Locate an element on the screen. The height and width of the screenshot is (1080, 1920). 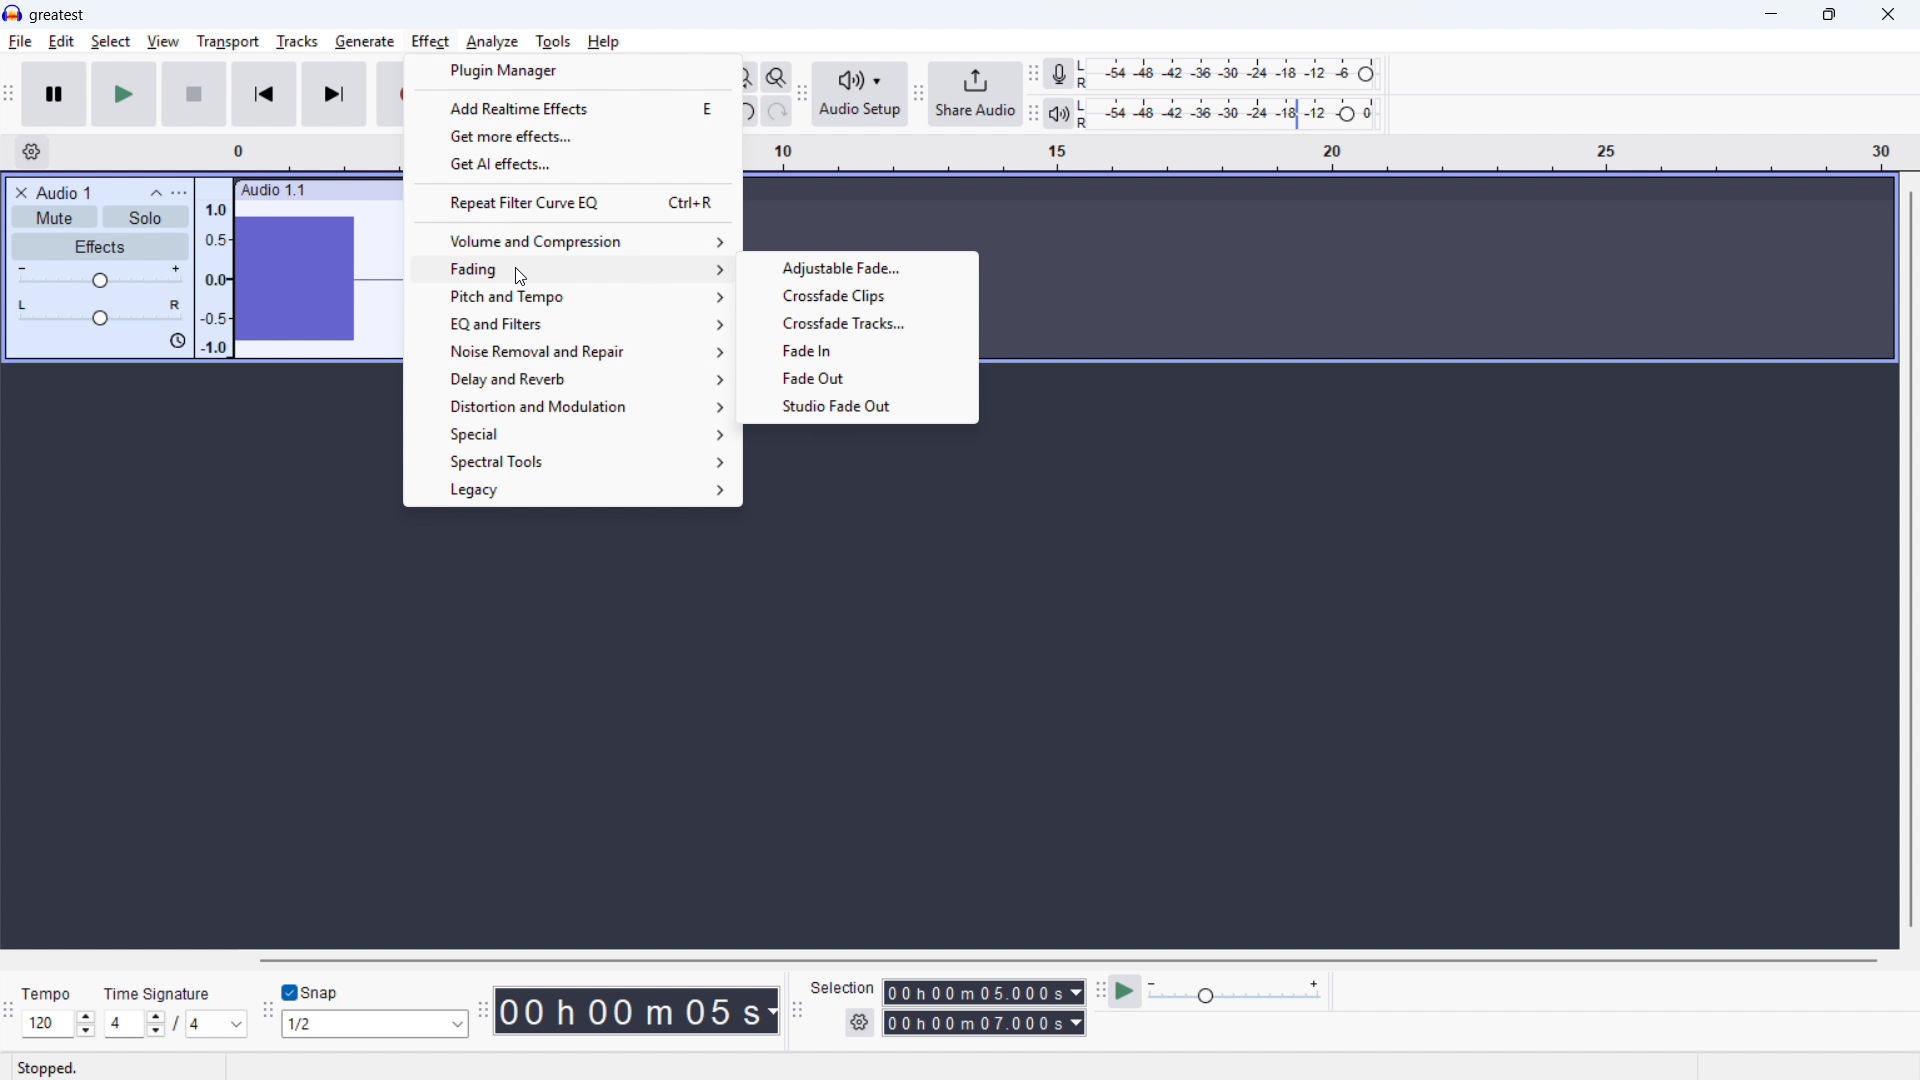
Pan: Centre  is located at coordinates (100, 314).